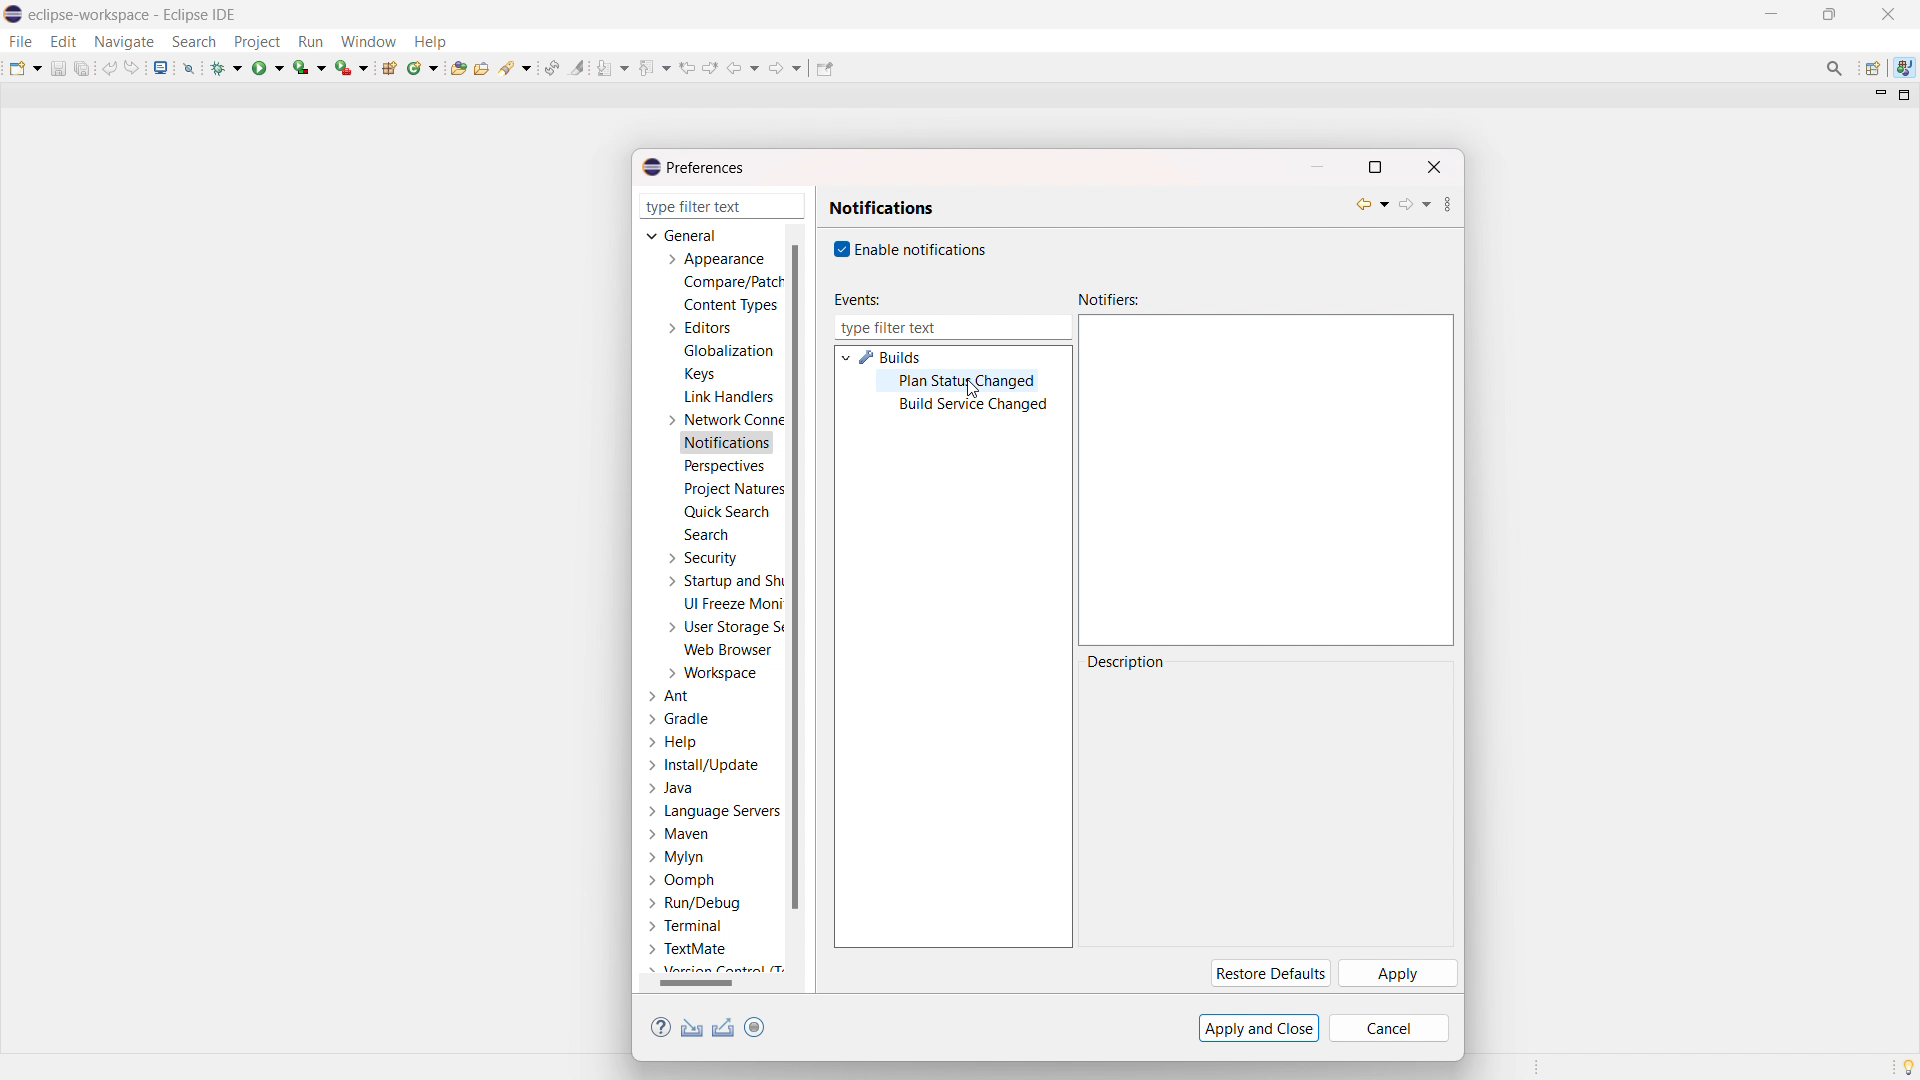  What do you see at coordinates (424, 67) in the screenshot?
I see `new java class` at bounding box center [424, 67].